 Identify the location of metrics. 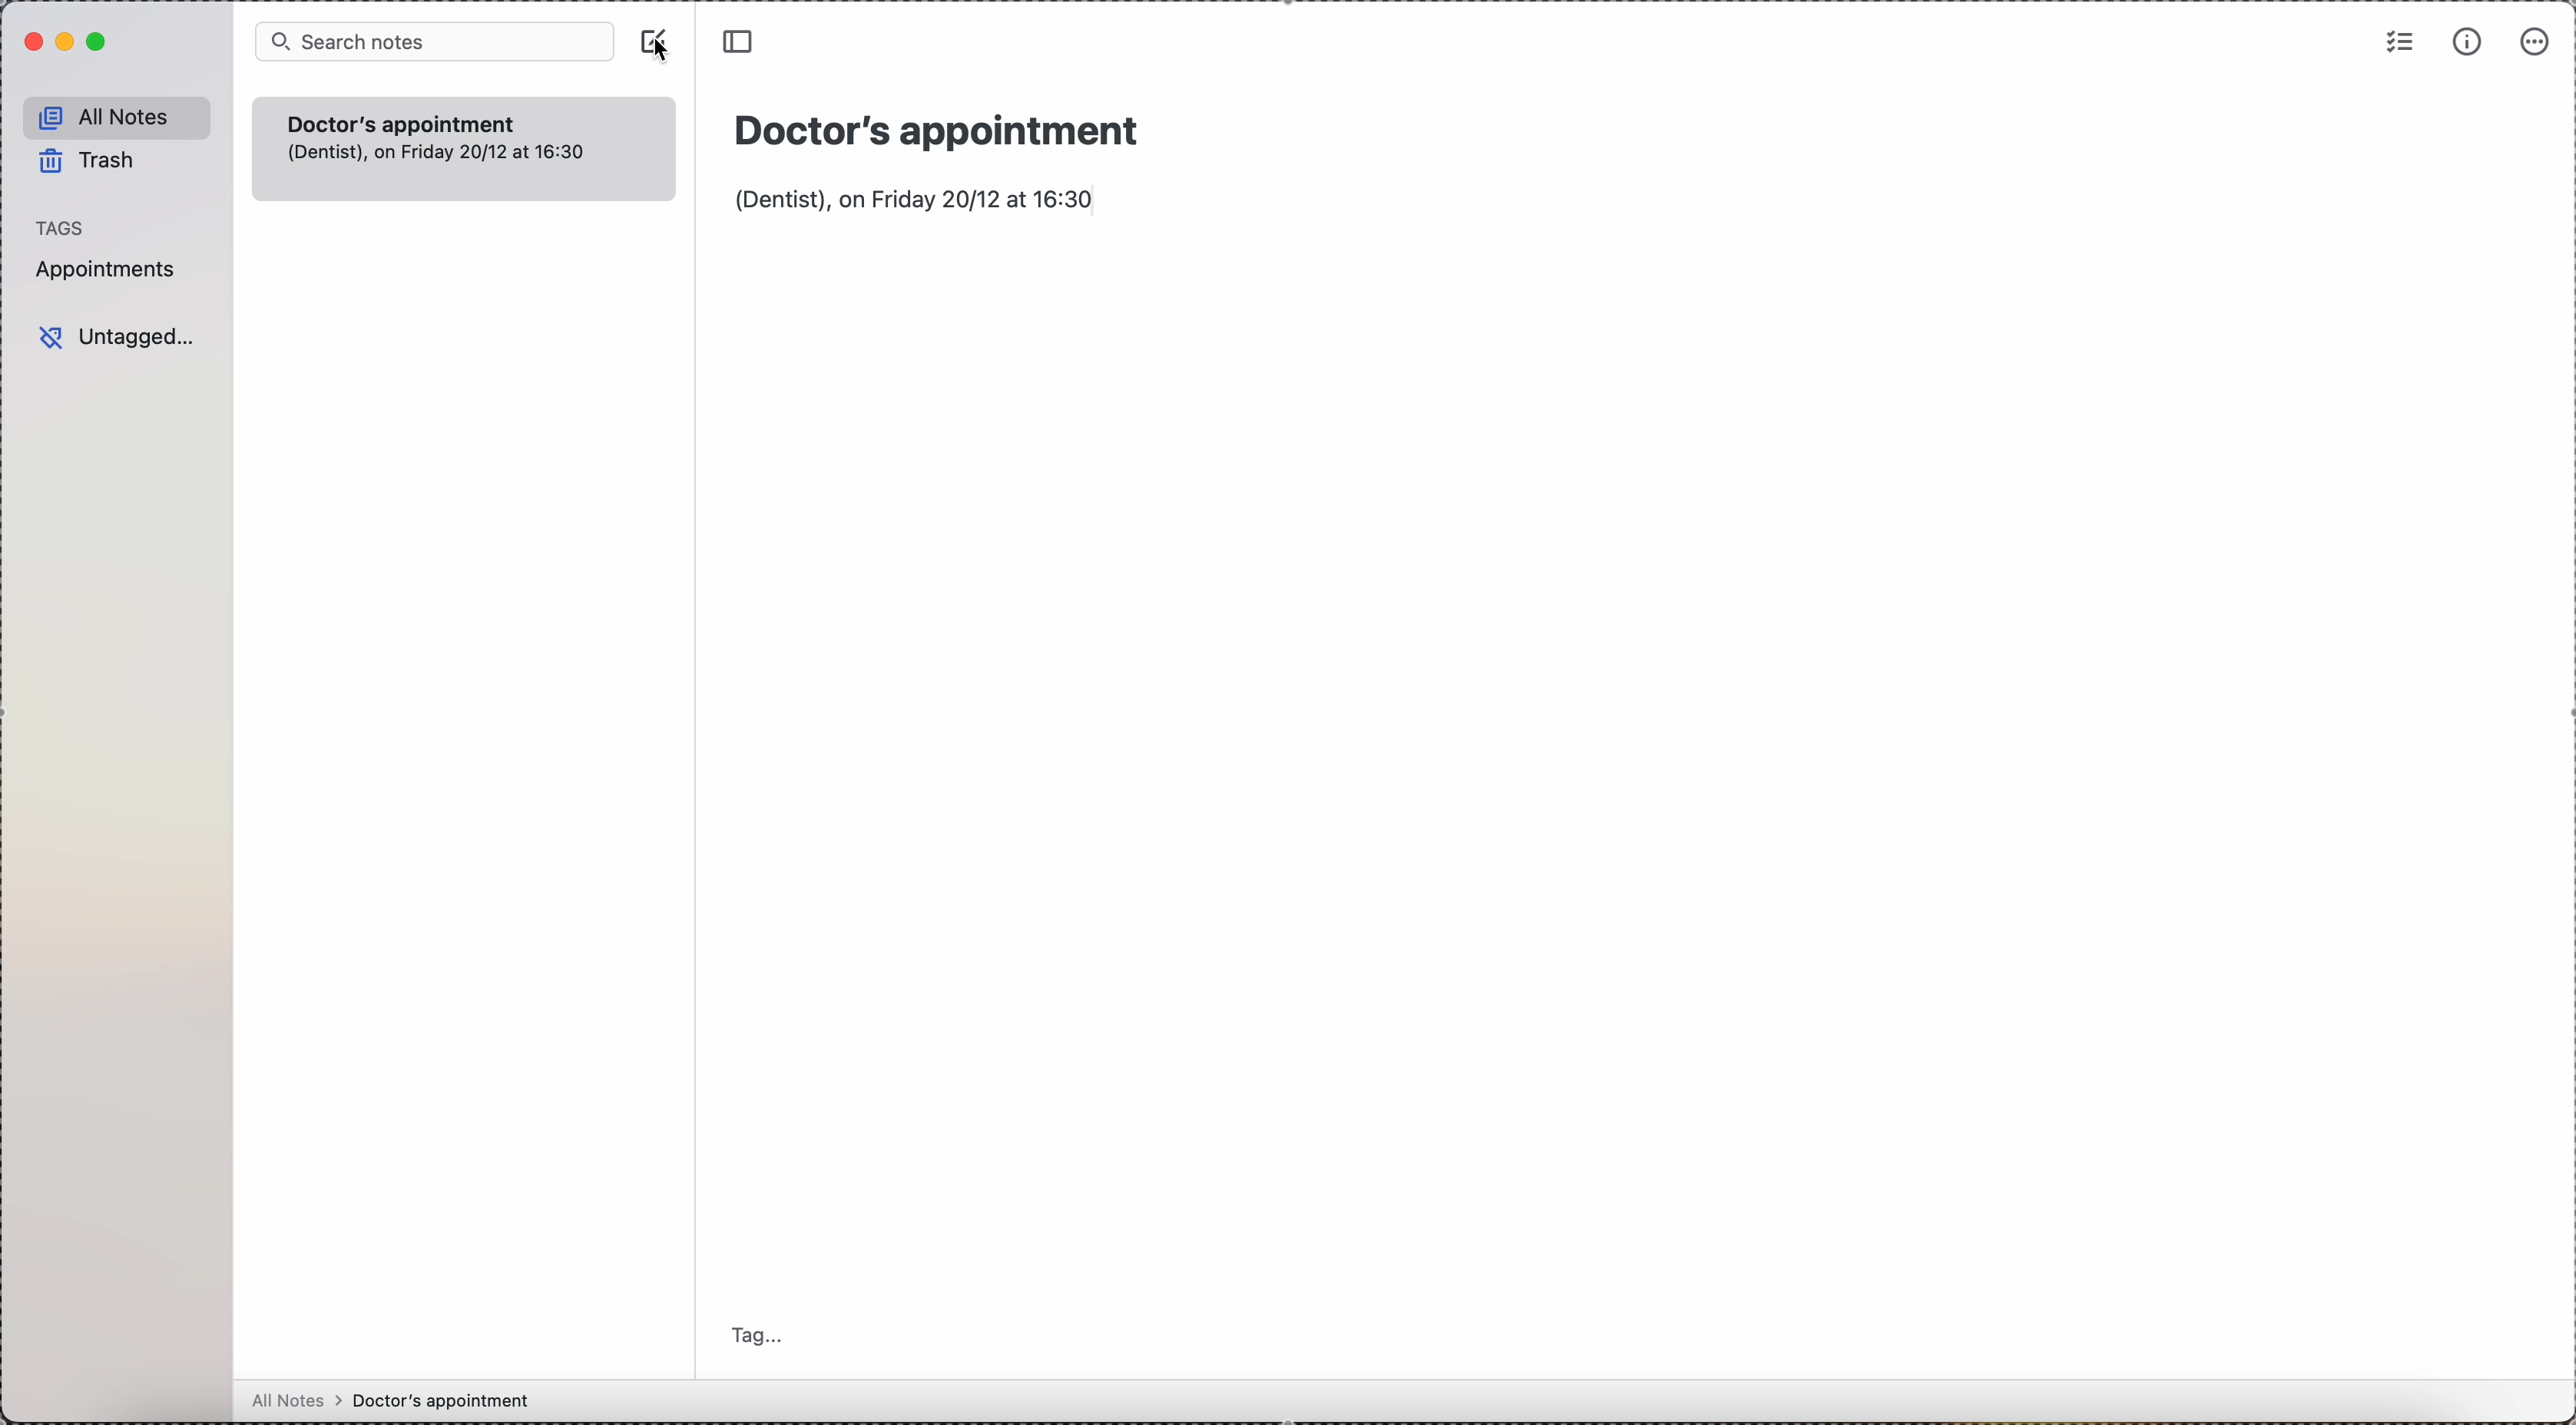
(2468, 42).